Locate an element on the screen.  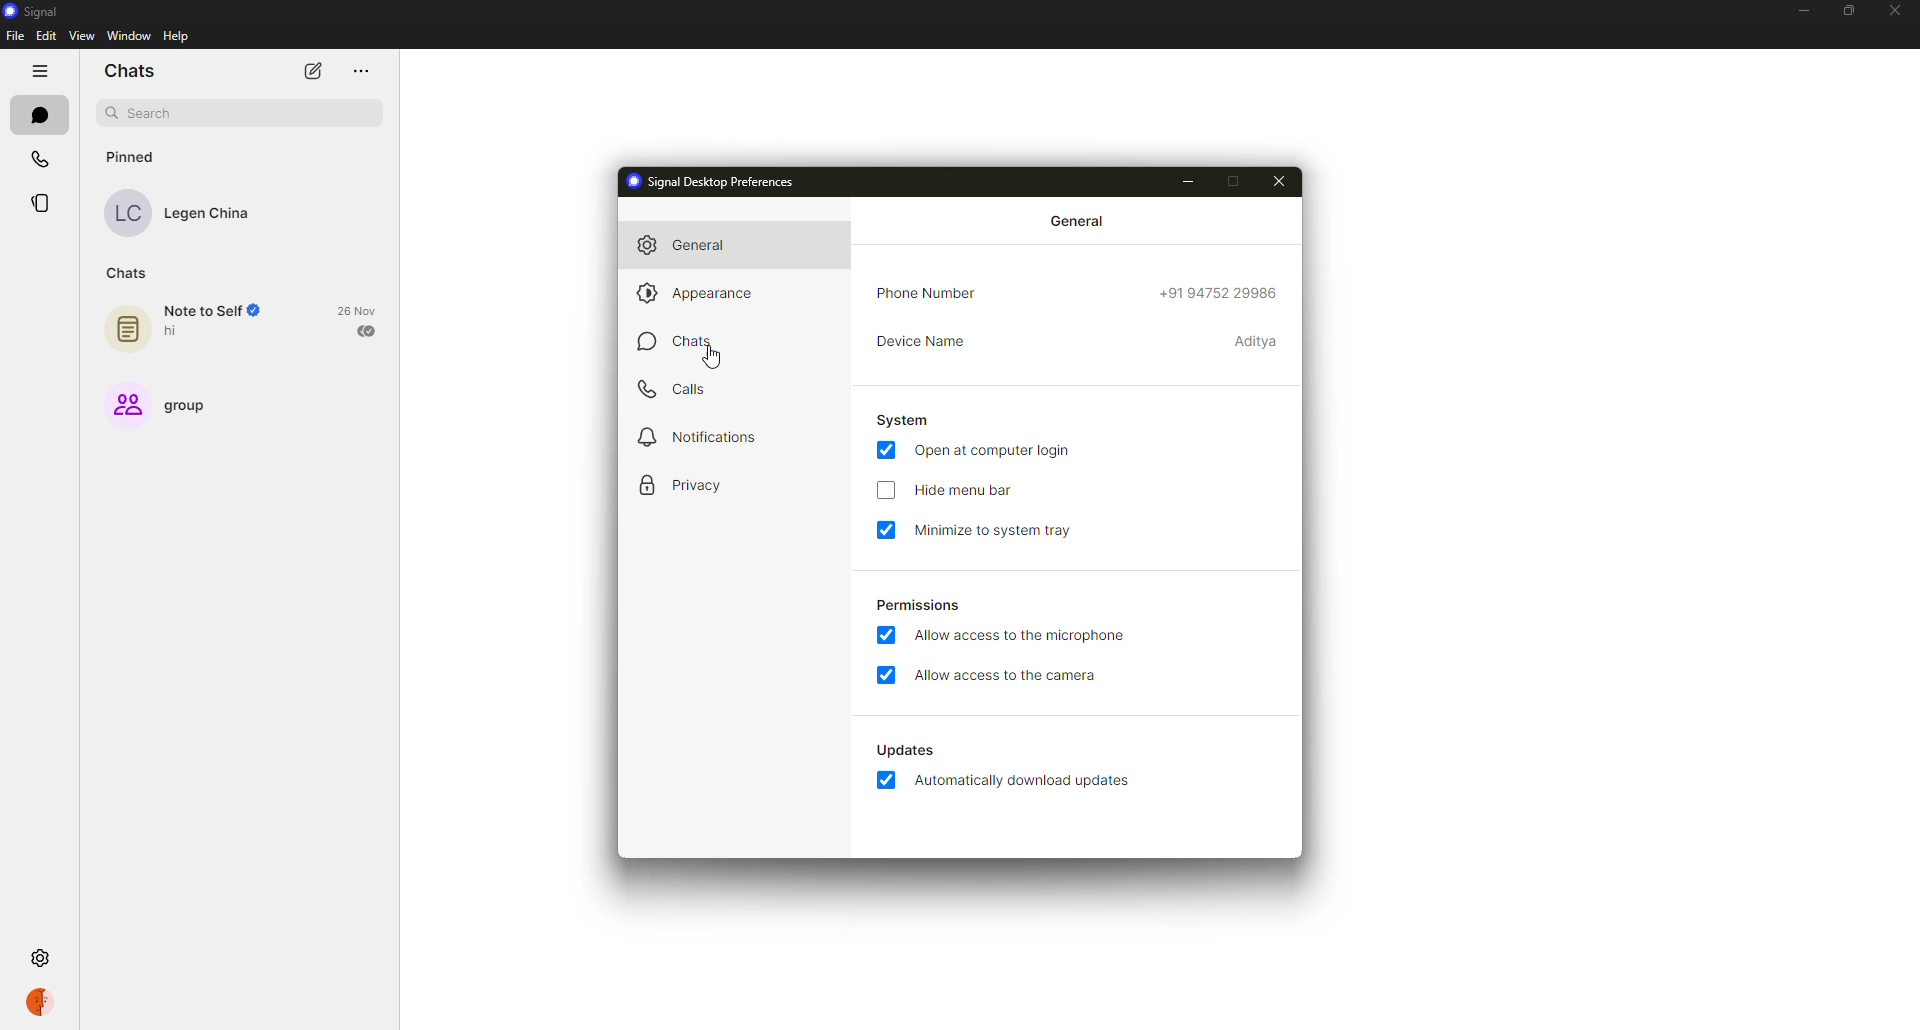
minimize is located at coordinates (1801, 12).